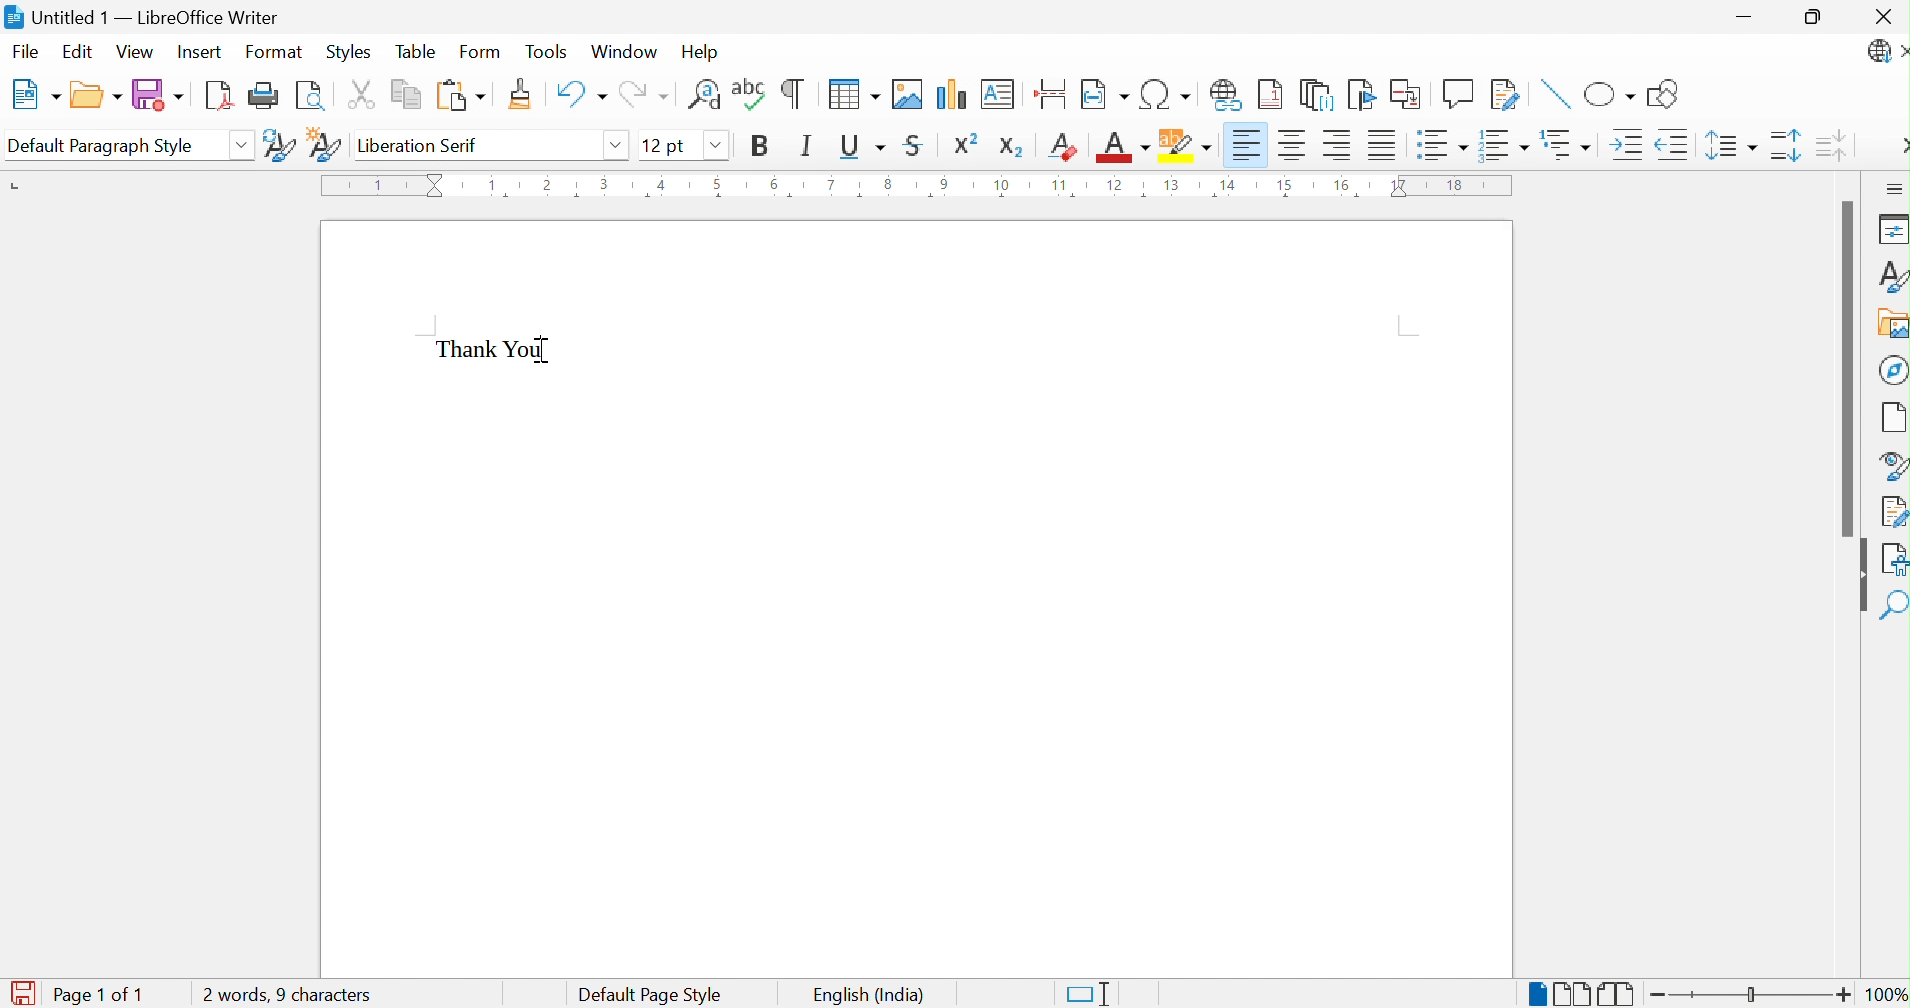  What do you see at coordinates (1880, 15) in the screenshot?
I see `Close` at bounding box center [1880, 15].